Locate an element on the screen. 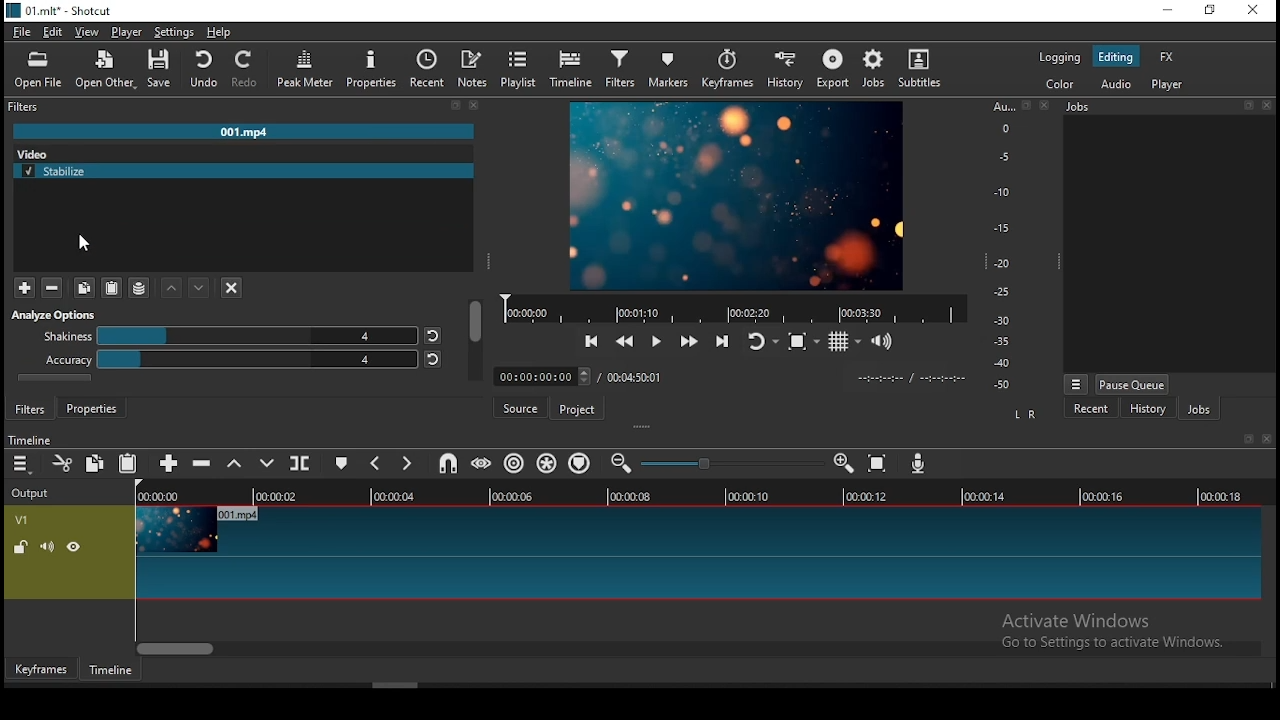  Open Other is located at coordinates (103, 72).